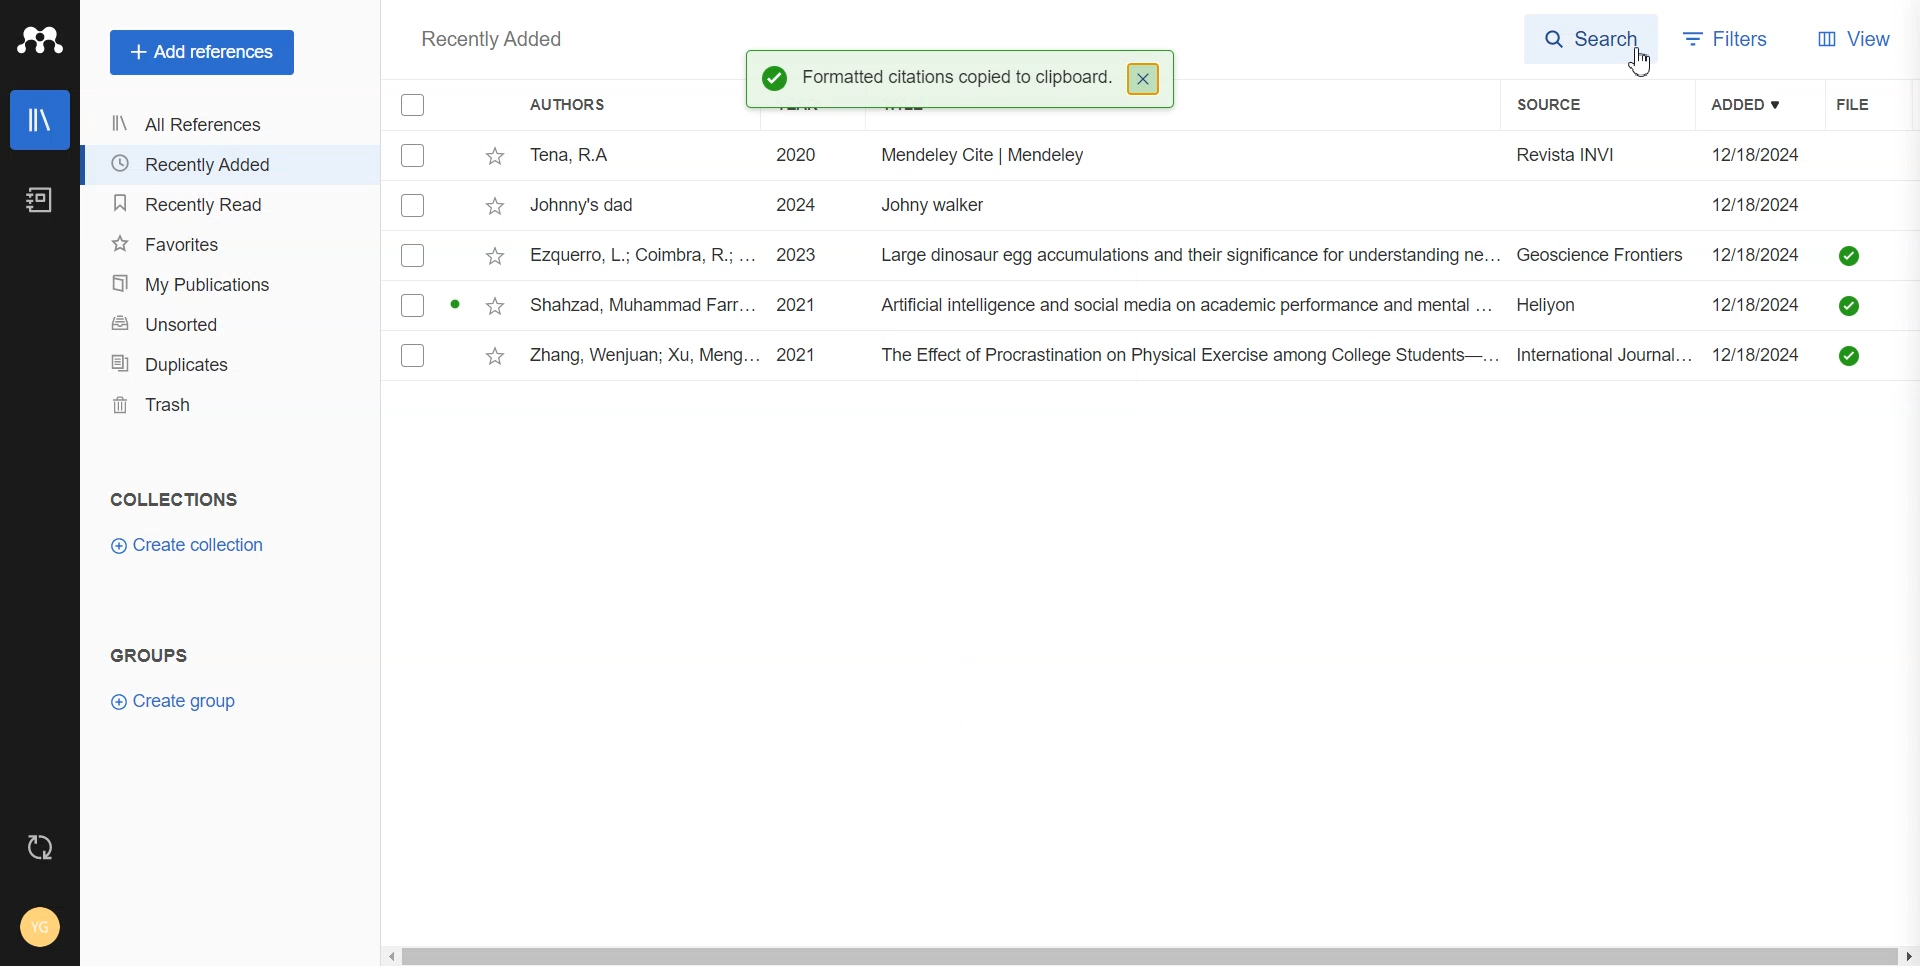 This screenshot has height=966, width=1920. What do you see at coordinates (1115, 356) in the screenshot?
I see `Zhang, Wenjuan; Xu, Meng... 2021 The Effect of Procrastination on Physical Exercise among College Students—... International Journal...` at bounding box center [1115, 356].